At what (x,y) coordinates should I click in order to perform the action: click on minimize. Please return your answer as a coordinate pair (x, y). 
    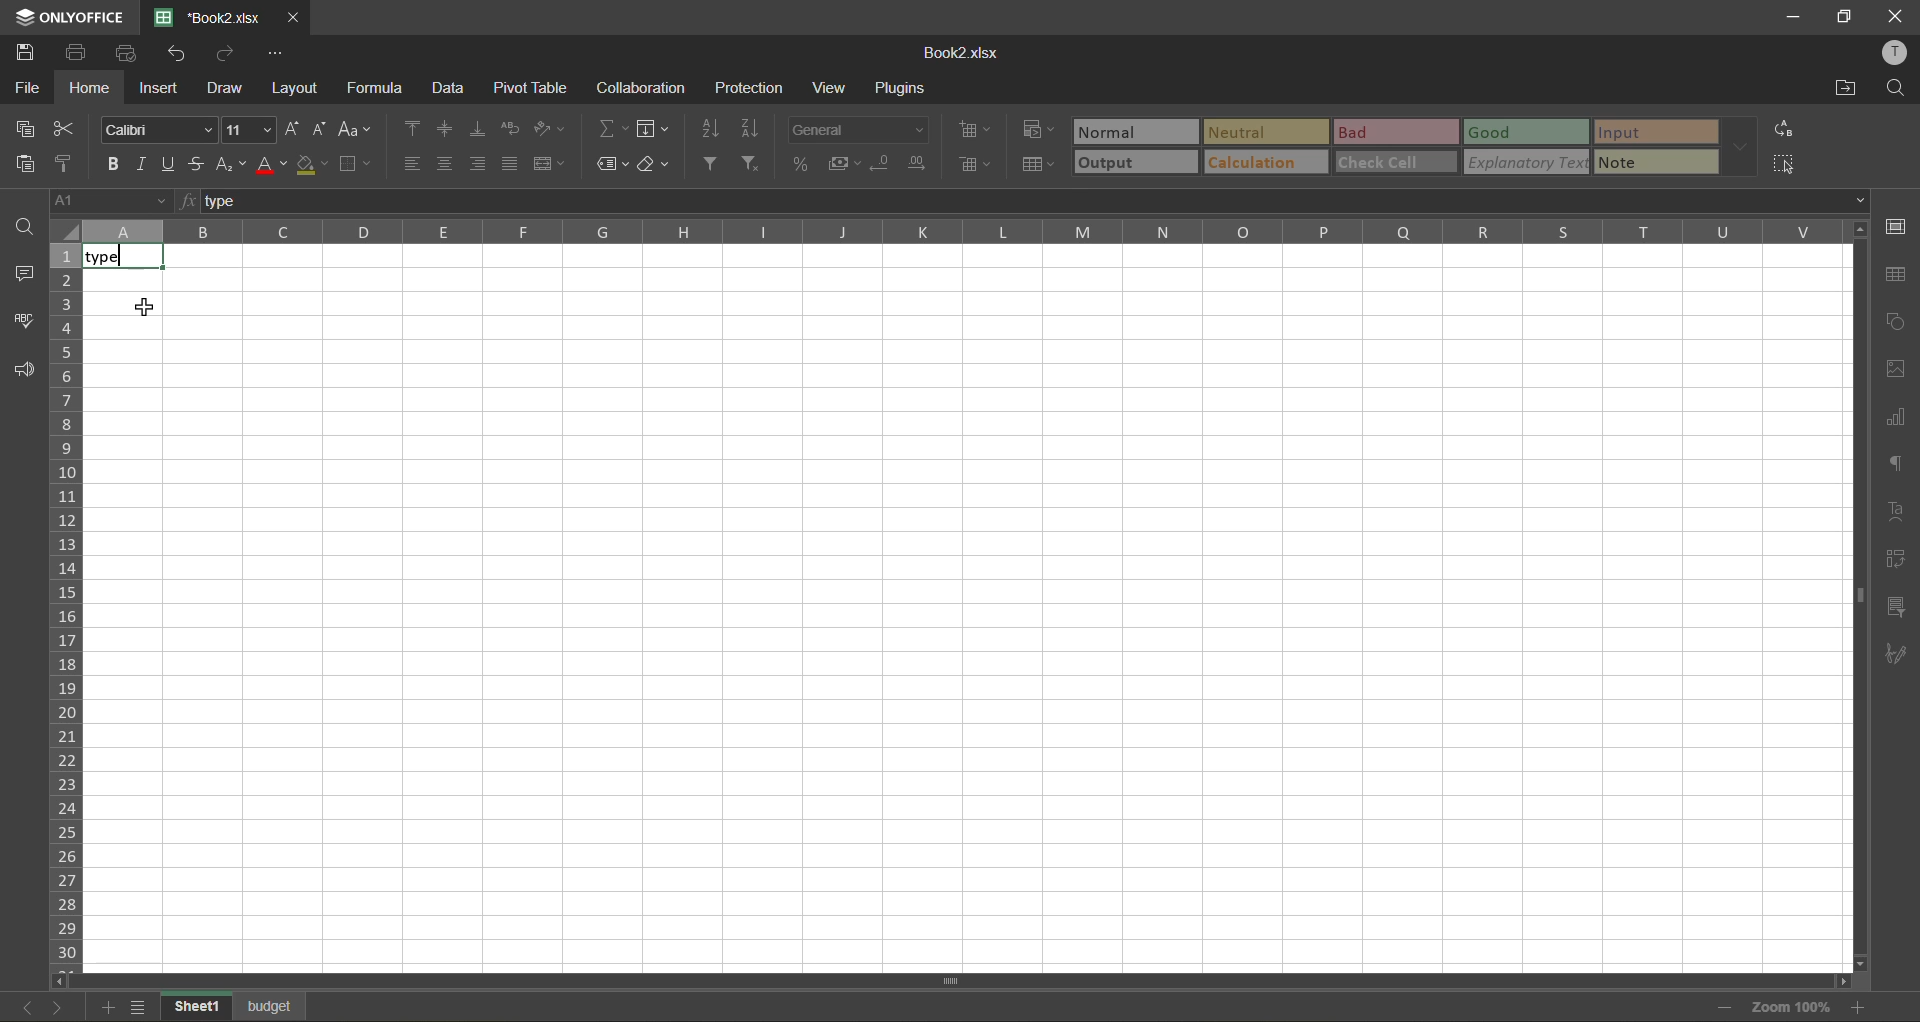
    Looking at the image, I should click on (1790, 18).